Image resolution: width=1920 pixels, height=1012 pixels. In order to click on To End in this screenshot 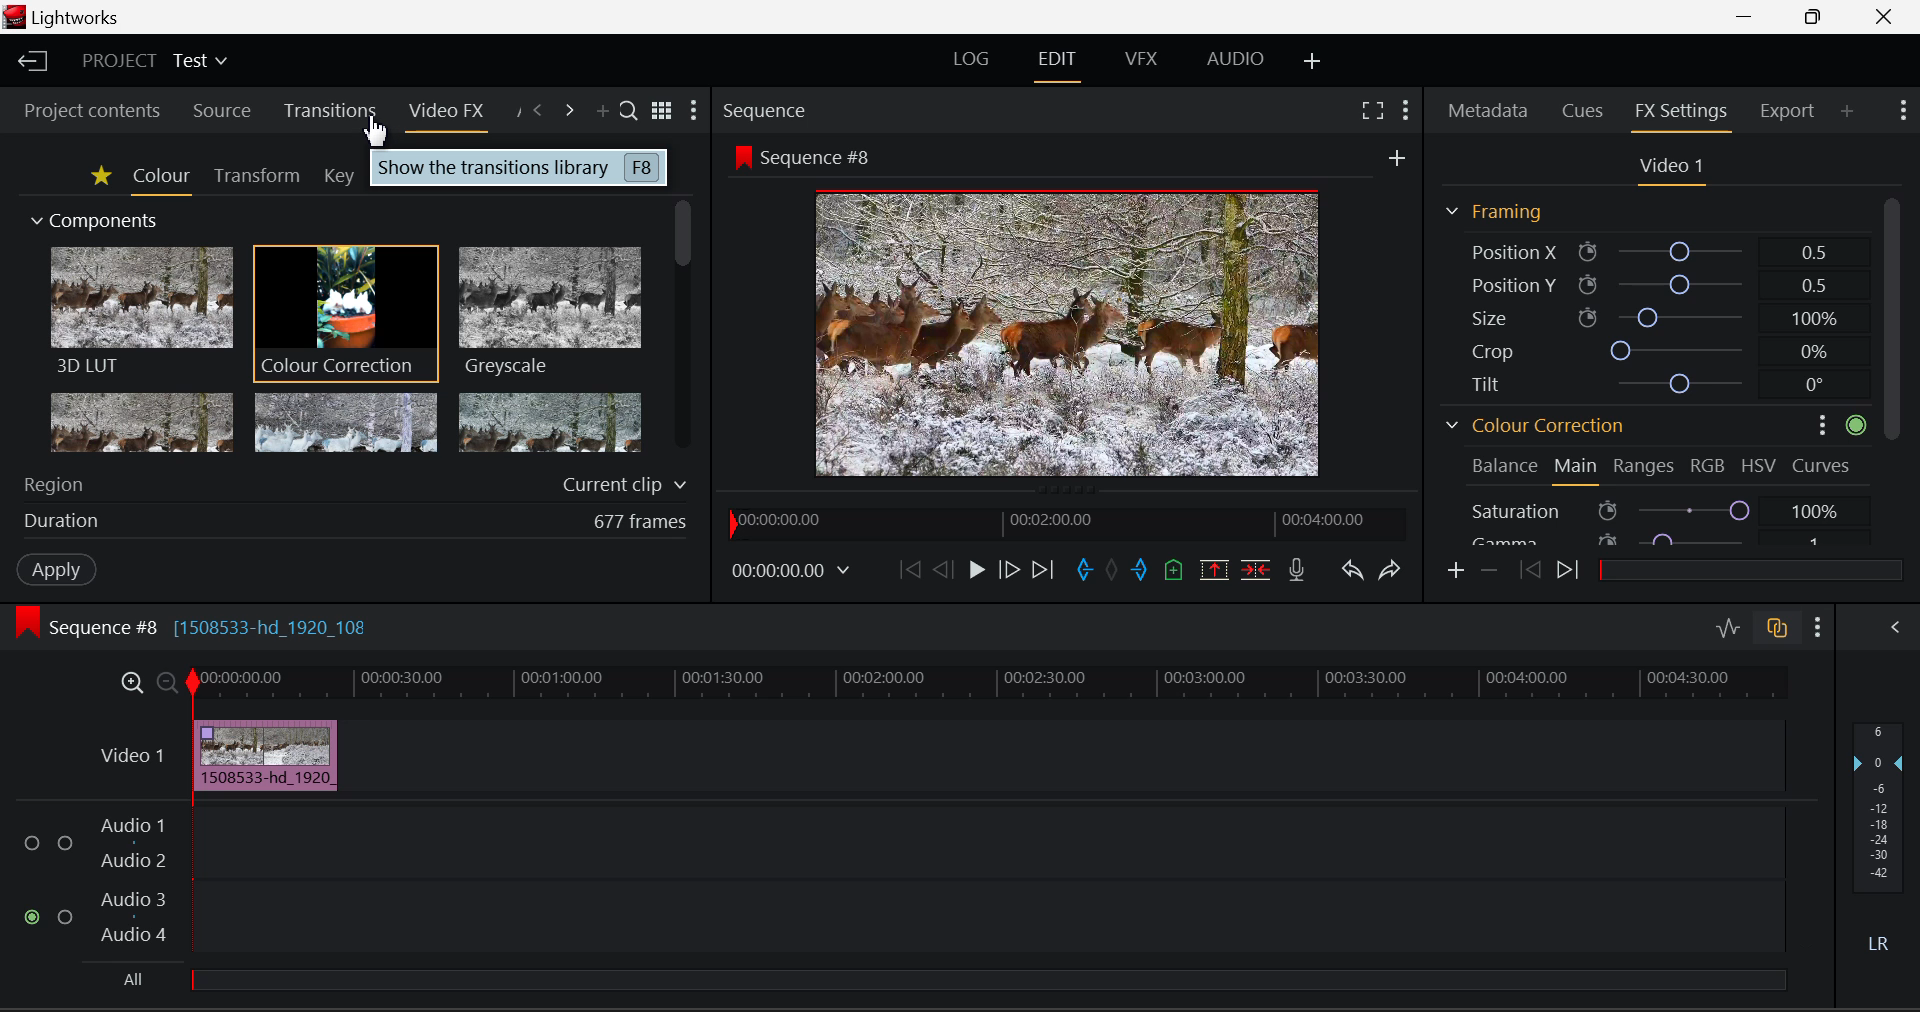, I will do `click(1042, 572)`.